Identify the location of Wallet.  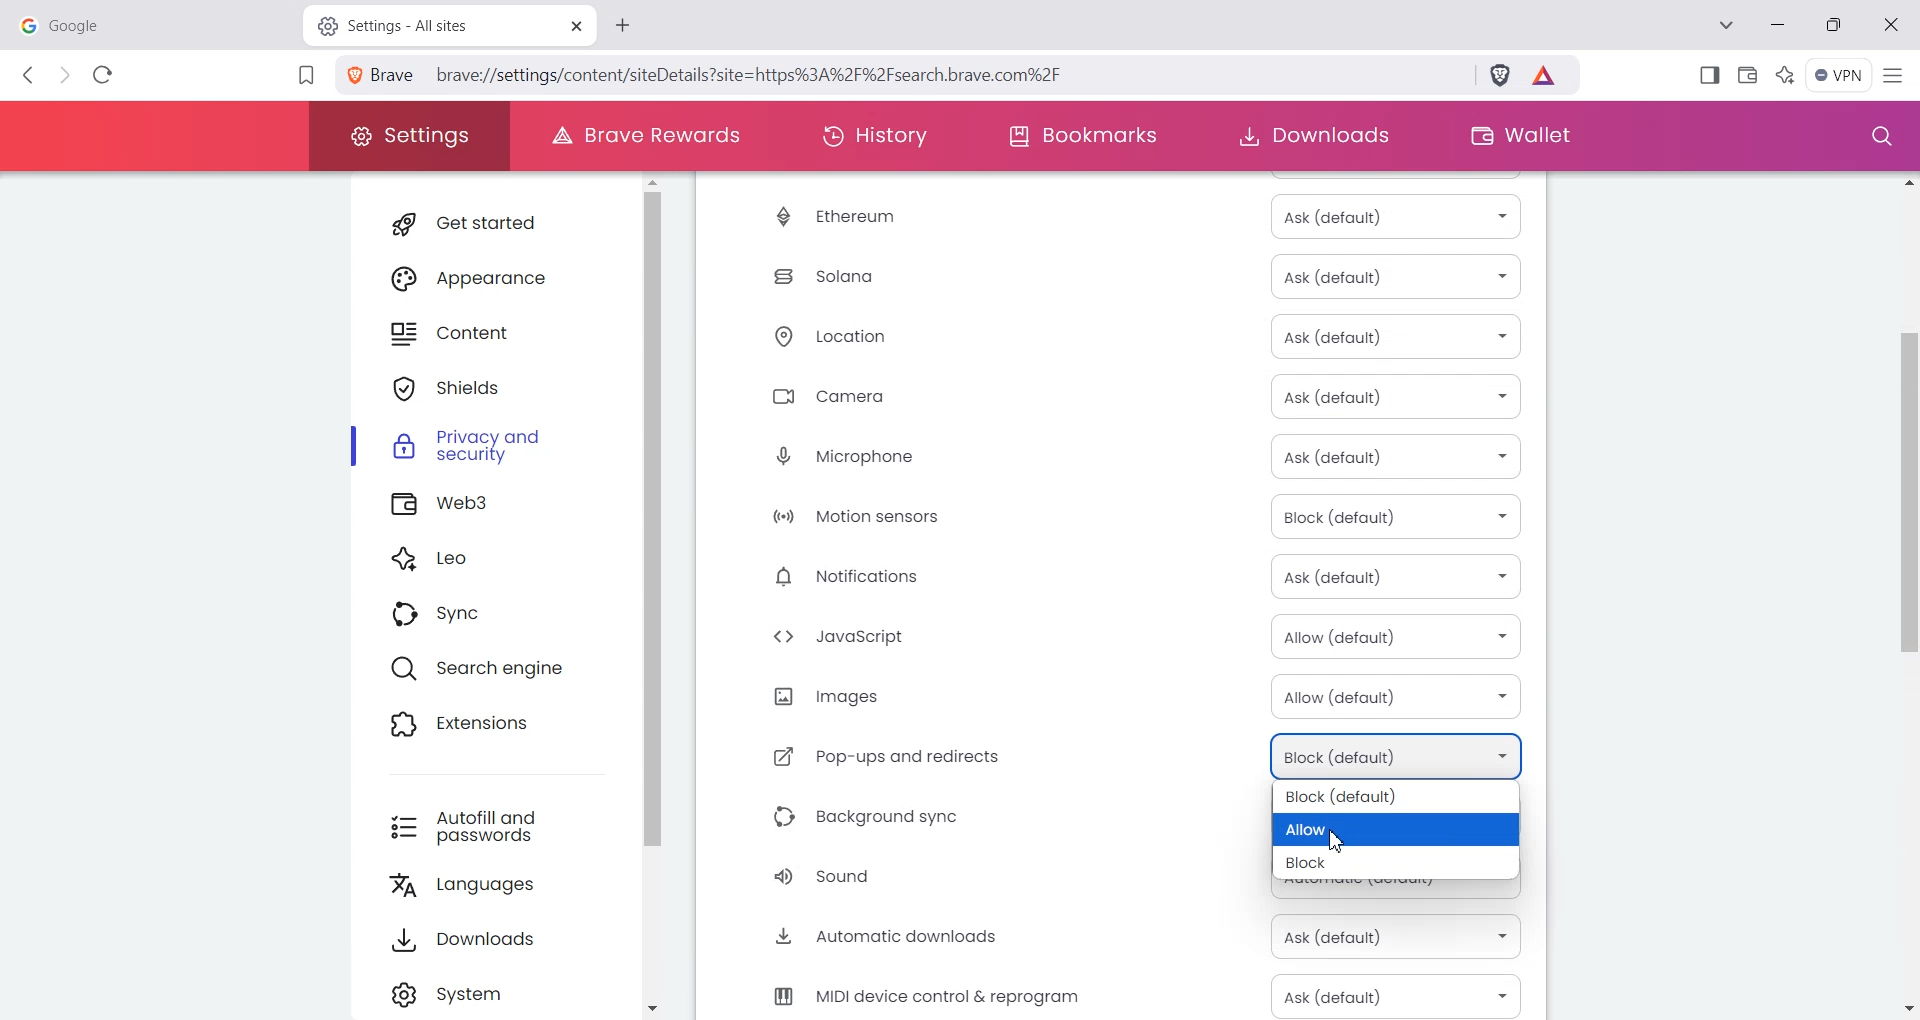
(1748, 73).